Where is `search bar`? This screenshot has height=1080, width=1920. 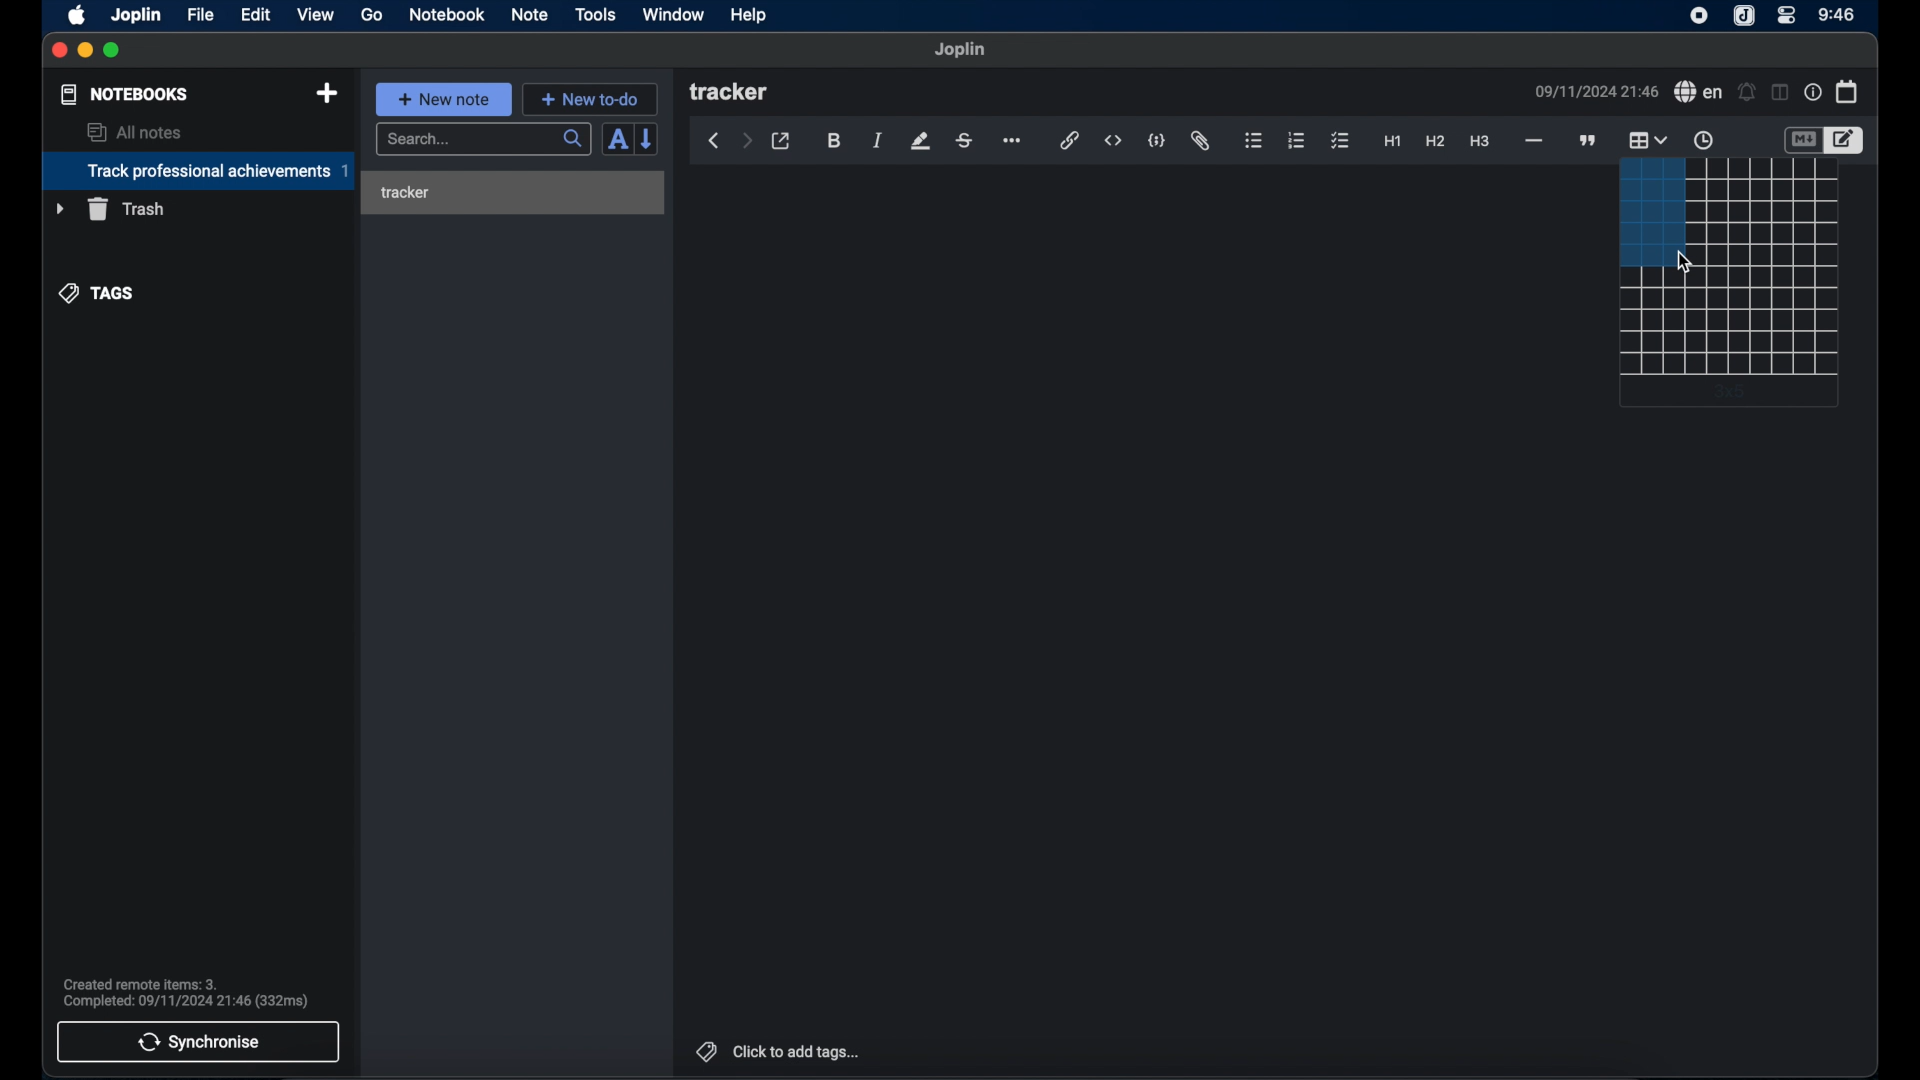 search bar is located at coordinates (483, 140).